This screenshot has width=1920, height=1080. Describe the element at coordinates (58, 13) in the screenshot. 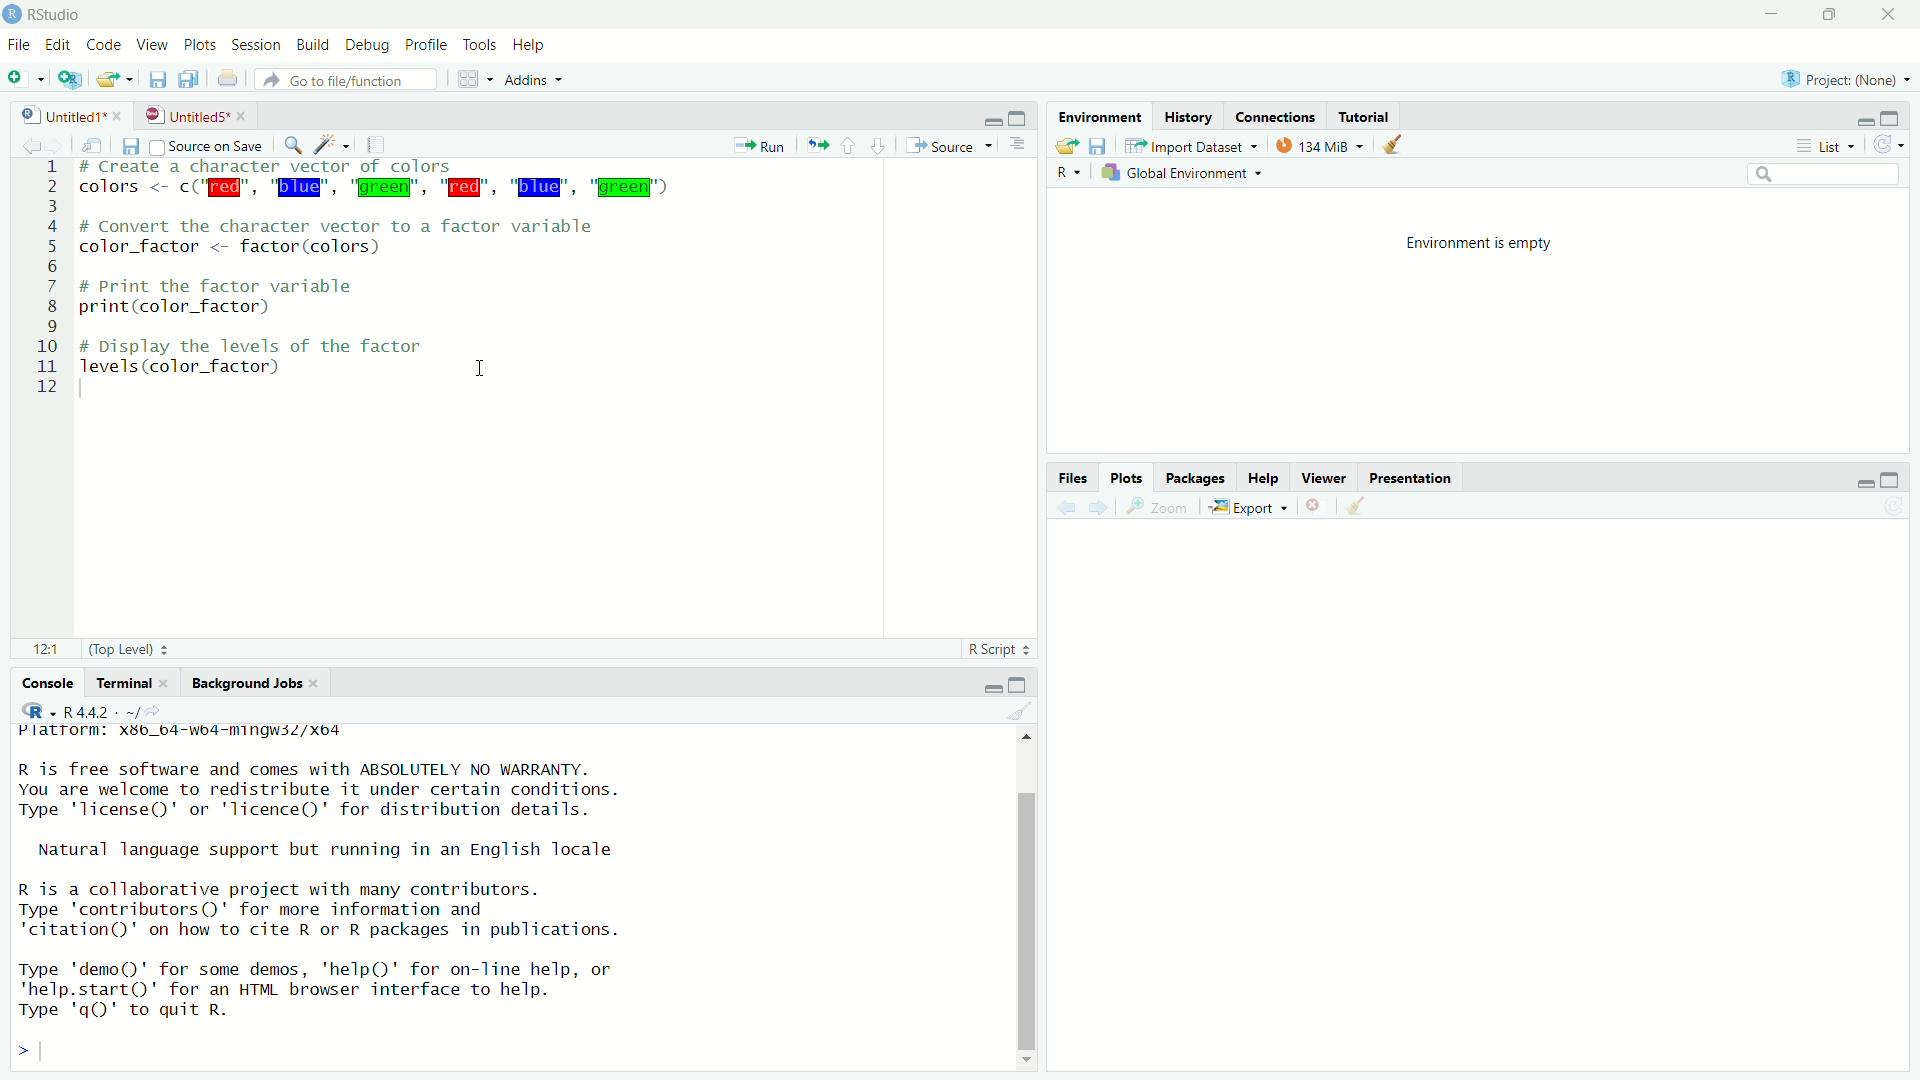

I see `RStudio` at that location.